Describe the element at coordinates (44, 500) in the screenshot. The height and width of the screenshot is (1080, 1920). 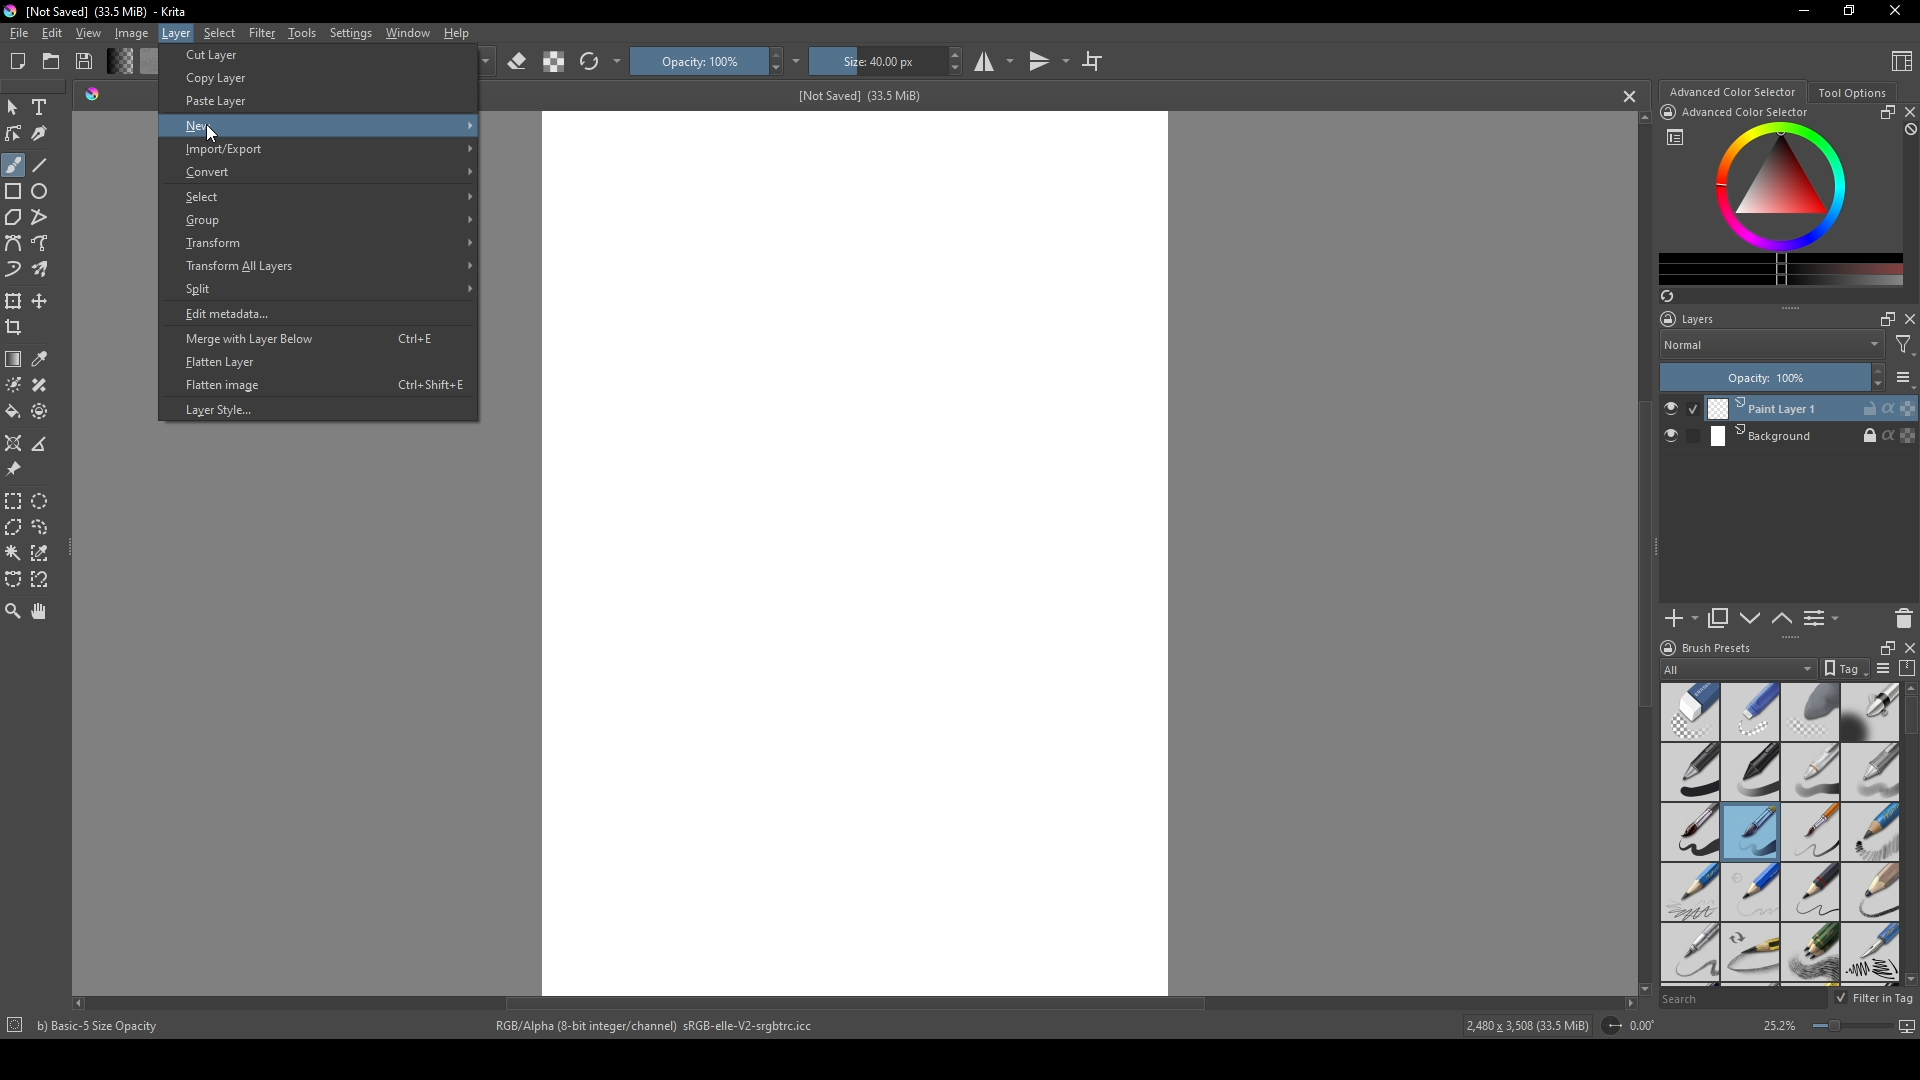
I see `elliptical` at that location.